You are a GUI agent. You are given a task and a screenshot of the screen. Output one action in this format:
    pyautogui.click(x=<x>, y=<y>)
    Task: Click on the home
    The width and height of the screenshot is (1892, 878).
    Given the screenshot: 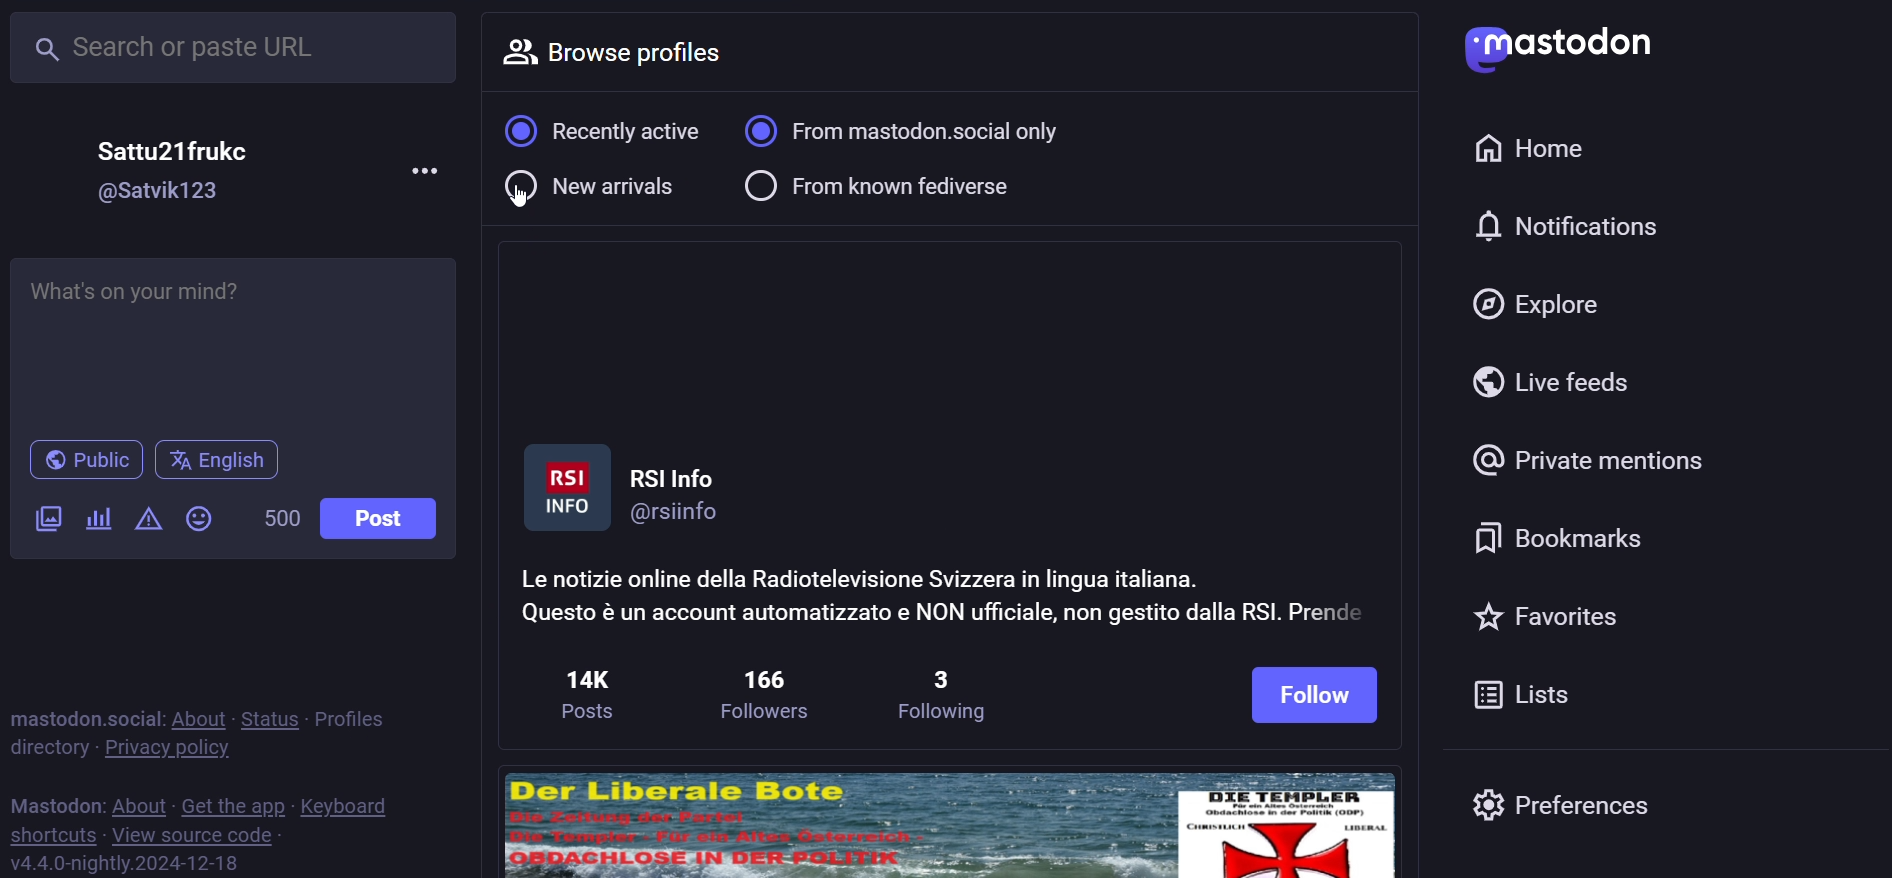 What is the action you would take?
    pyautogui.click(x=1529, y=147)
    